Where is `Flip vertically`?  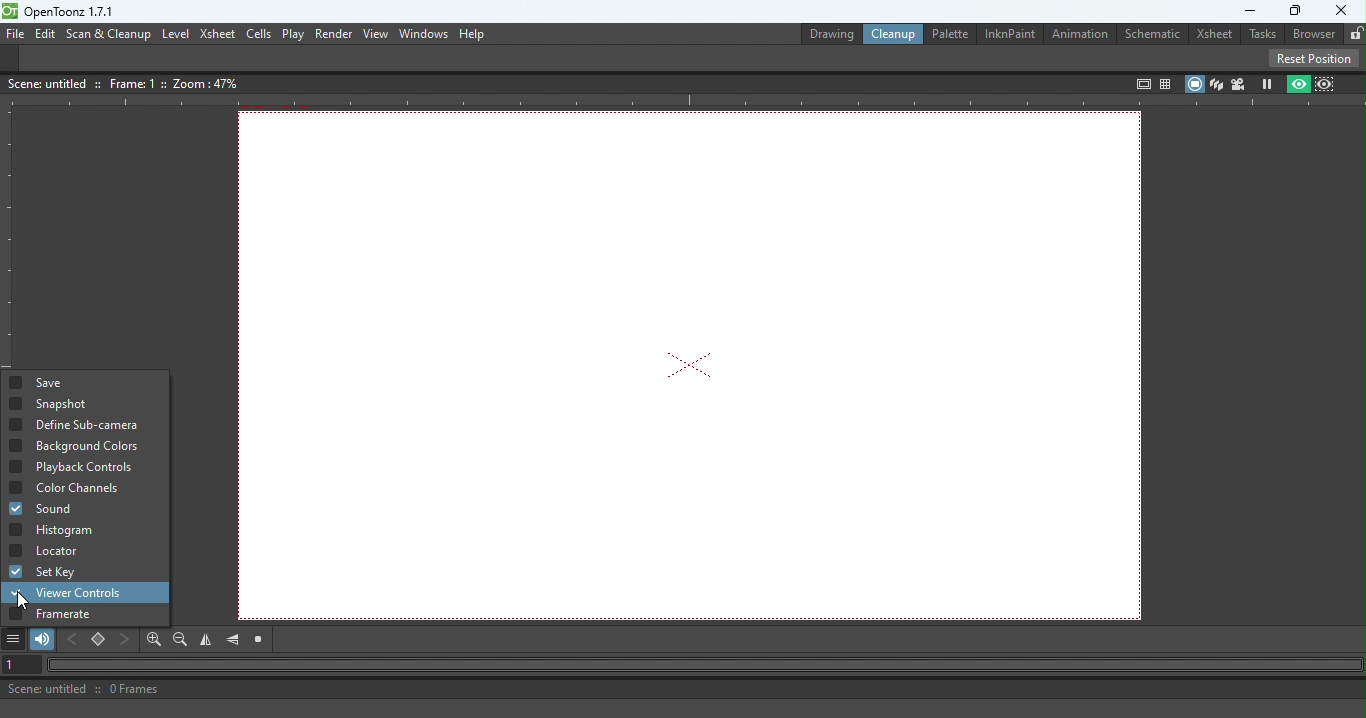 Flip vertically is located at coordinates (233, 640).